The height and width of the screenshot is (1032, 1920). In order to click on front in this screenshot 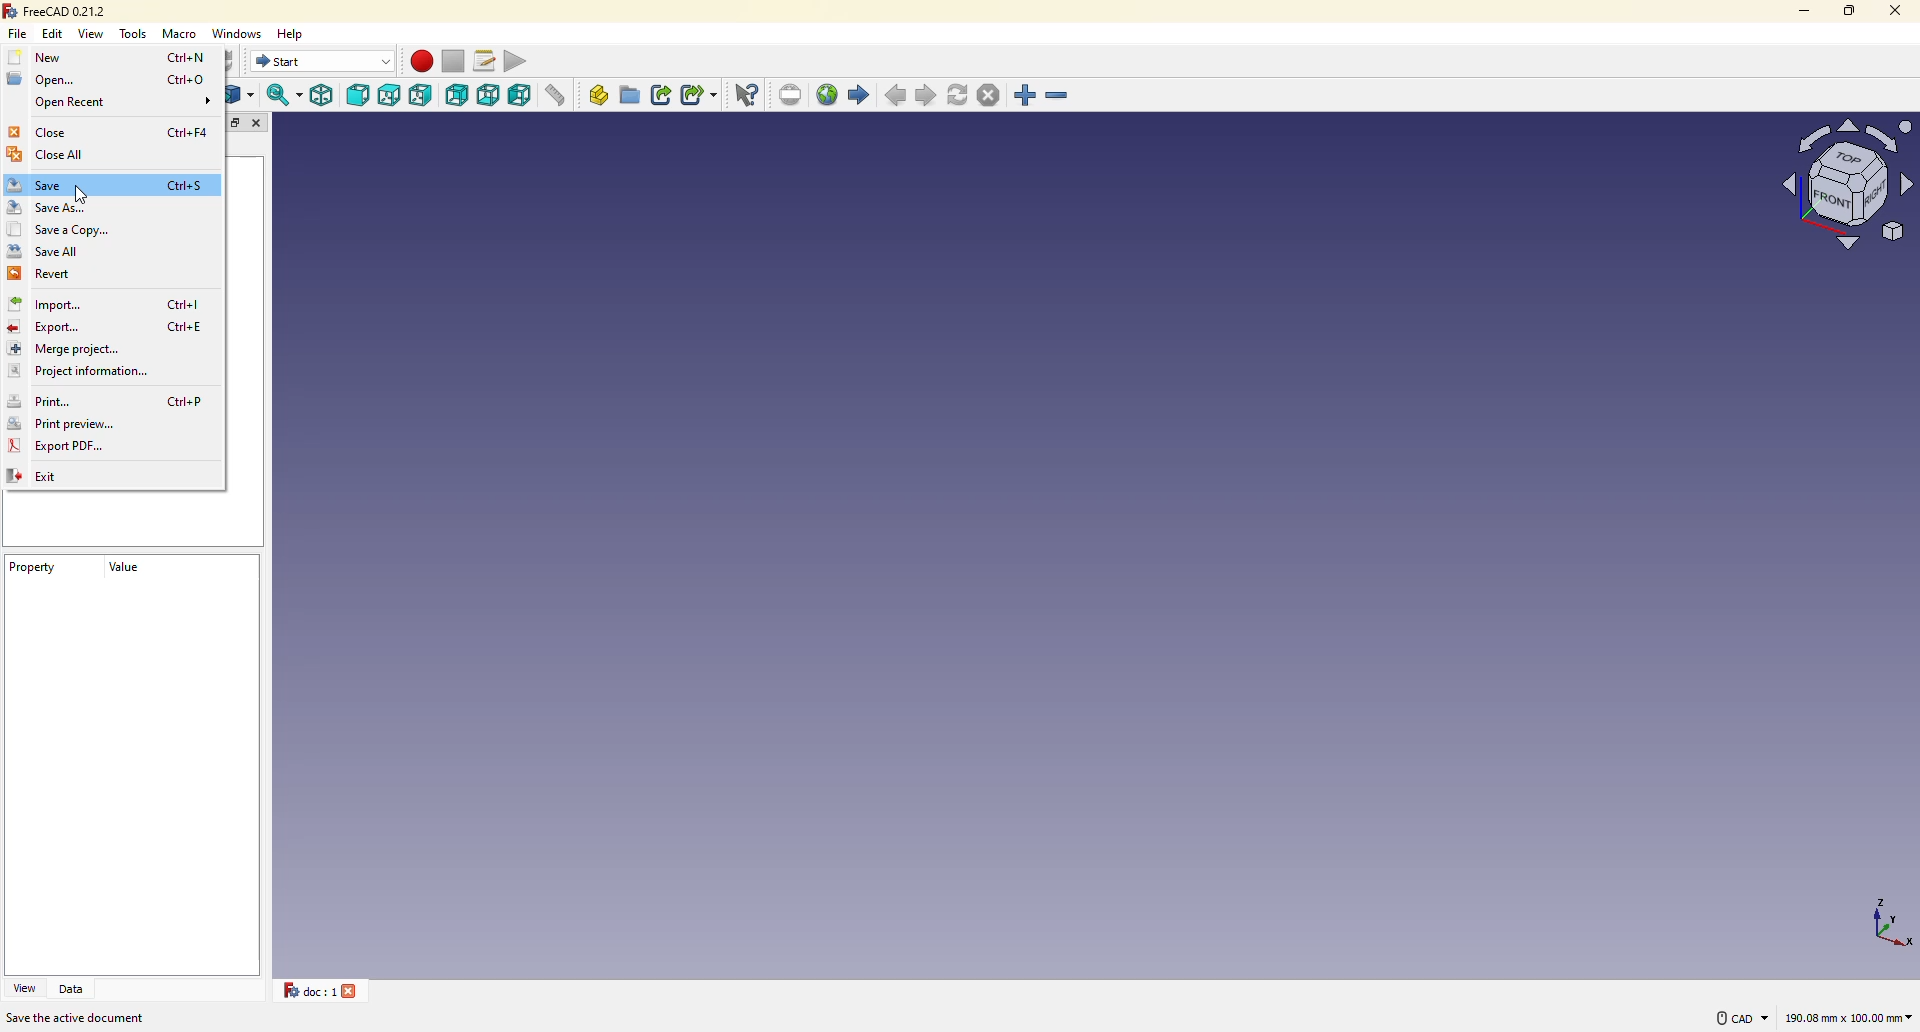, I will do `click(359, 97)`.